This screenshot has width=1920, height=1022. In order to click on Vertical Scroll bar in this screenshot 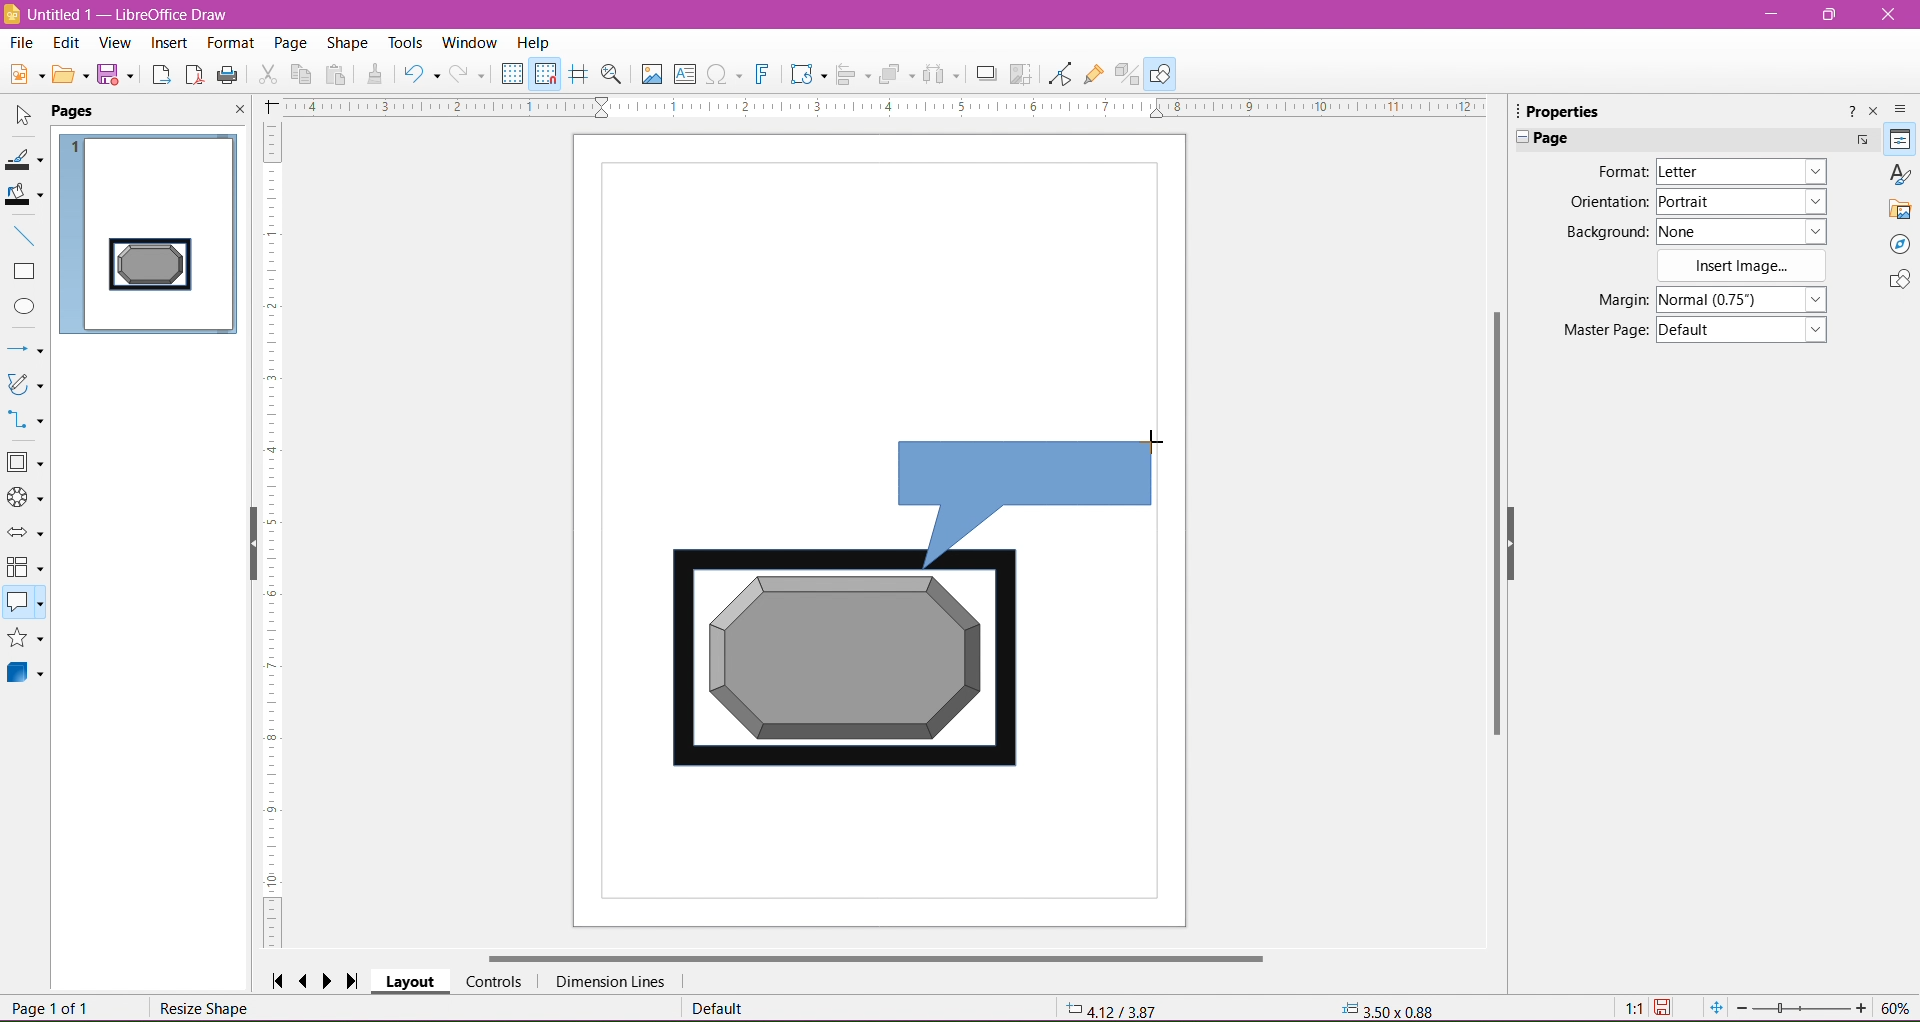, I will do `click(1496, 531)`.